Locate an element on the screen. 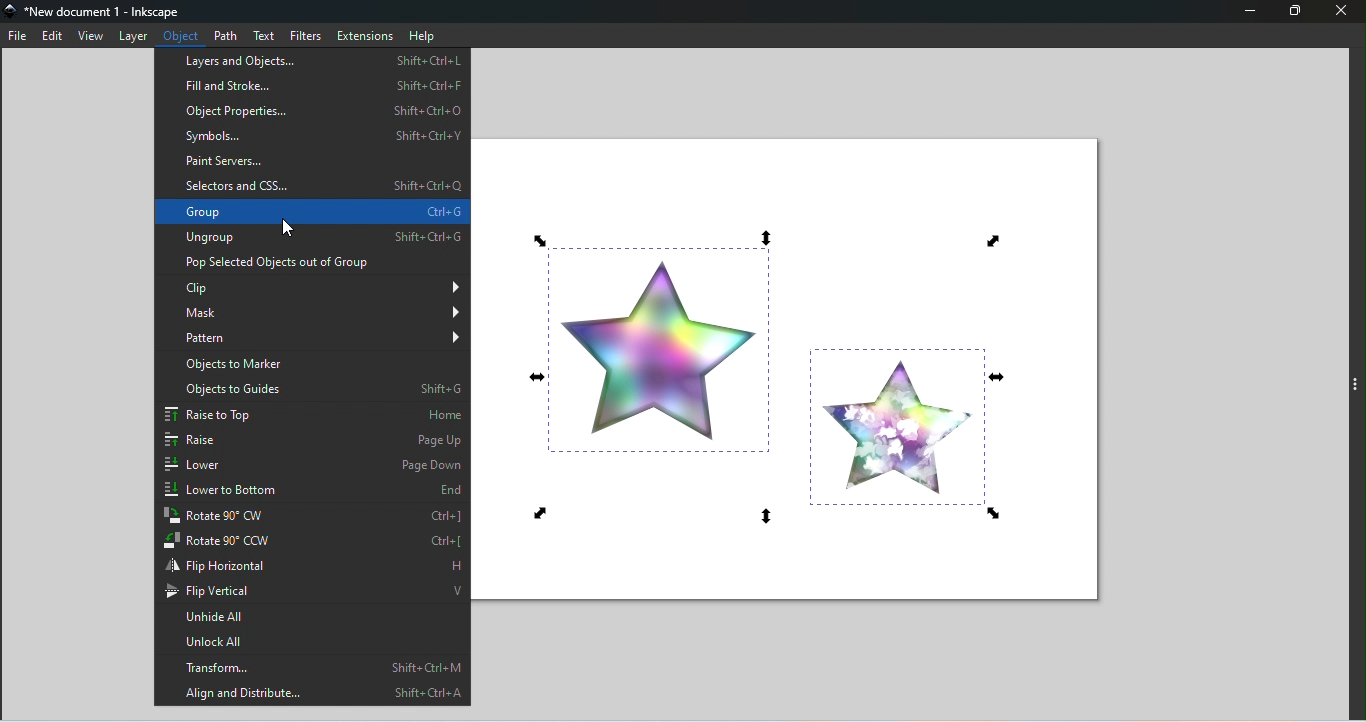 Image resolution: width=1366 pixels, height=722 pixels. Object properties is located at coordinates (313, 112).